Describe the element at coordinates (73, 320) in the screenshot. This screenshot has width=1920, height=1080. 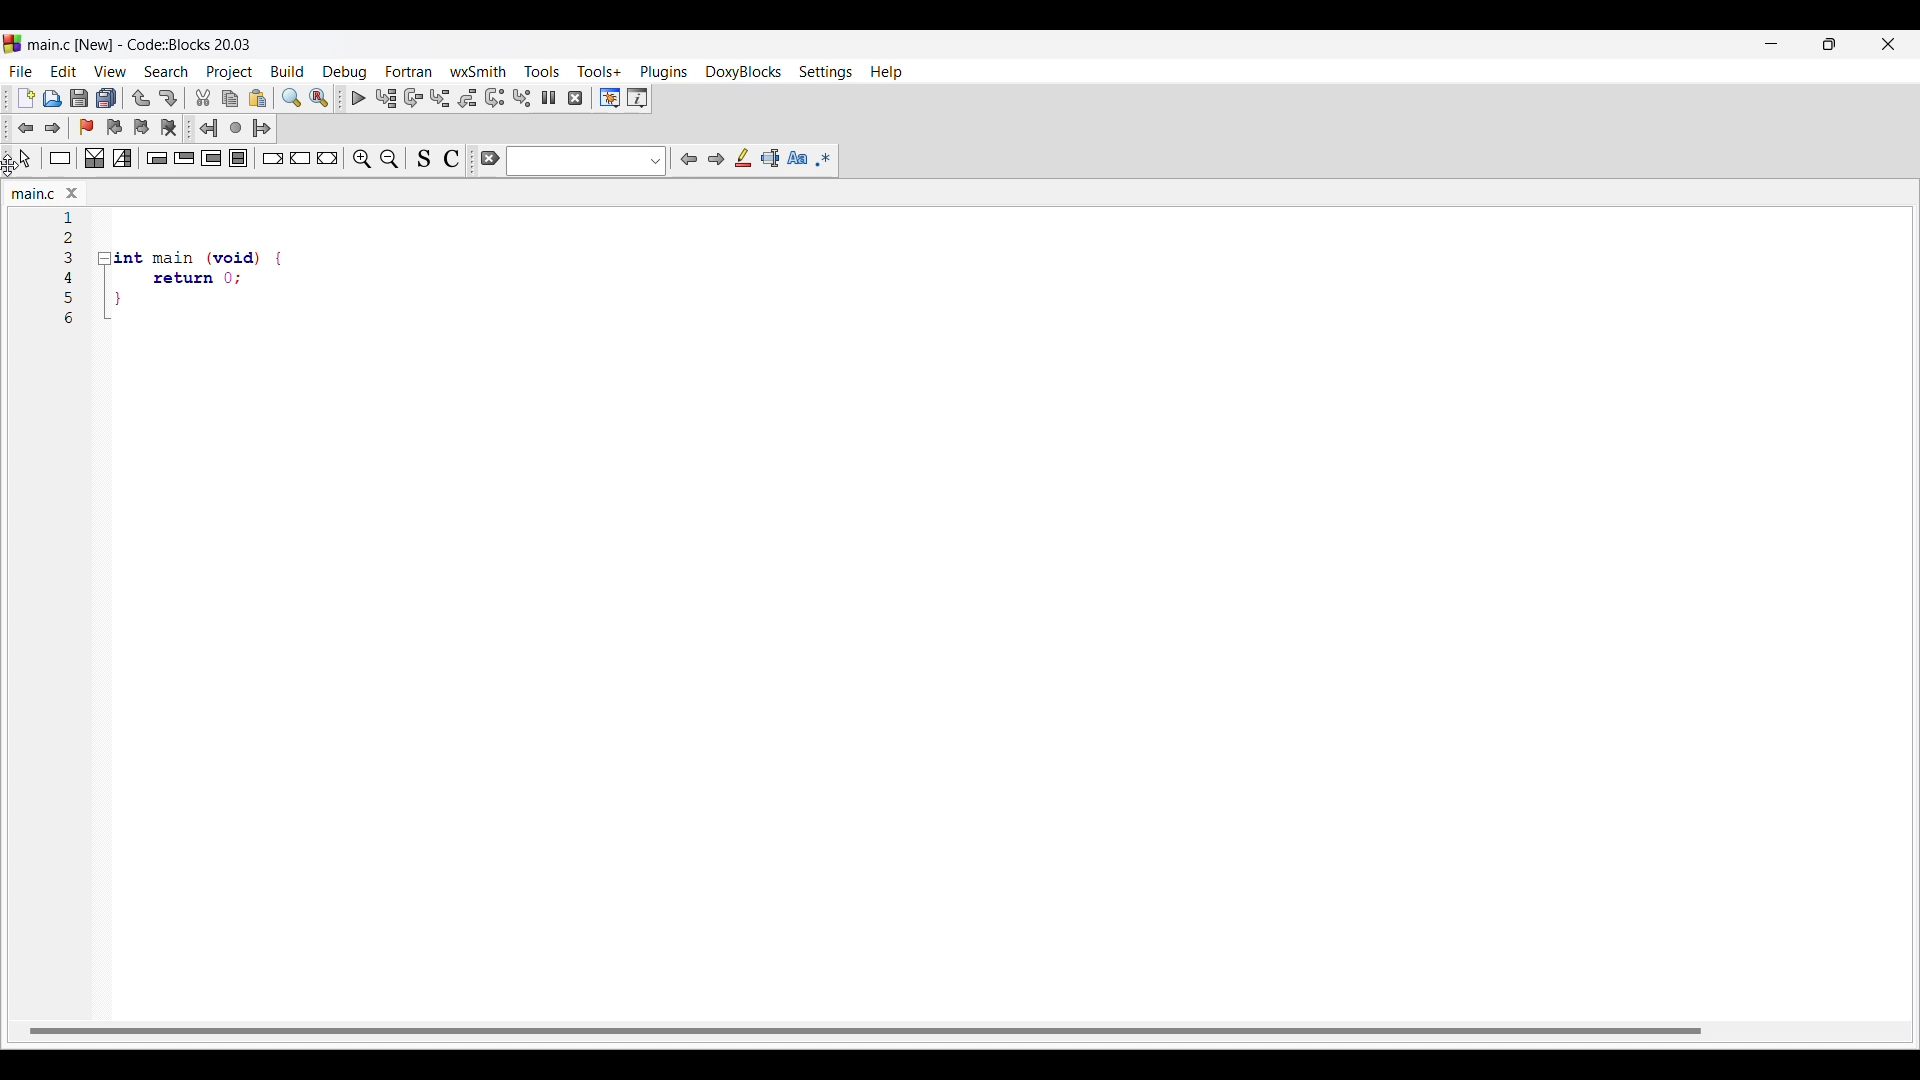
I see `` at that location.